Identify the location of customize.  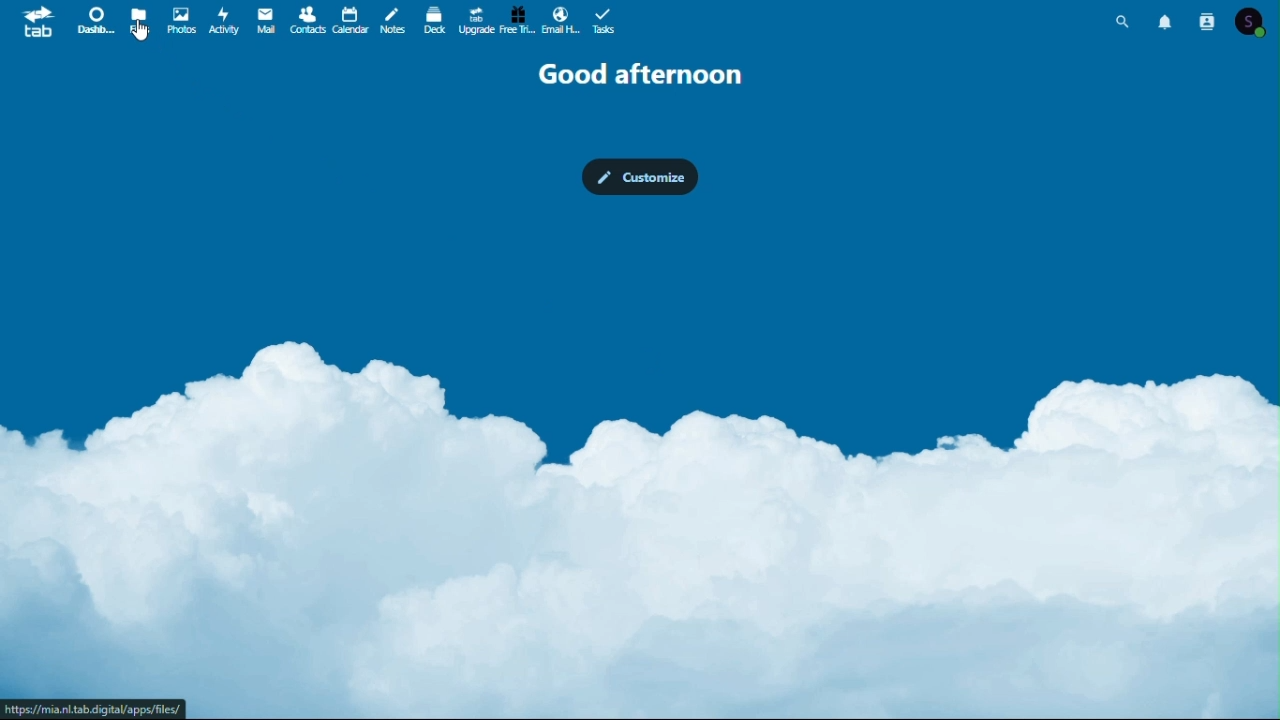
(644, 177).